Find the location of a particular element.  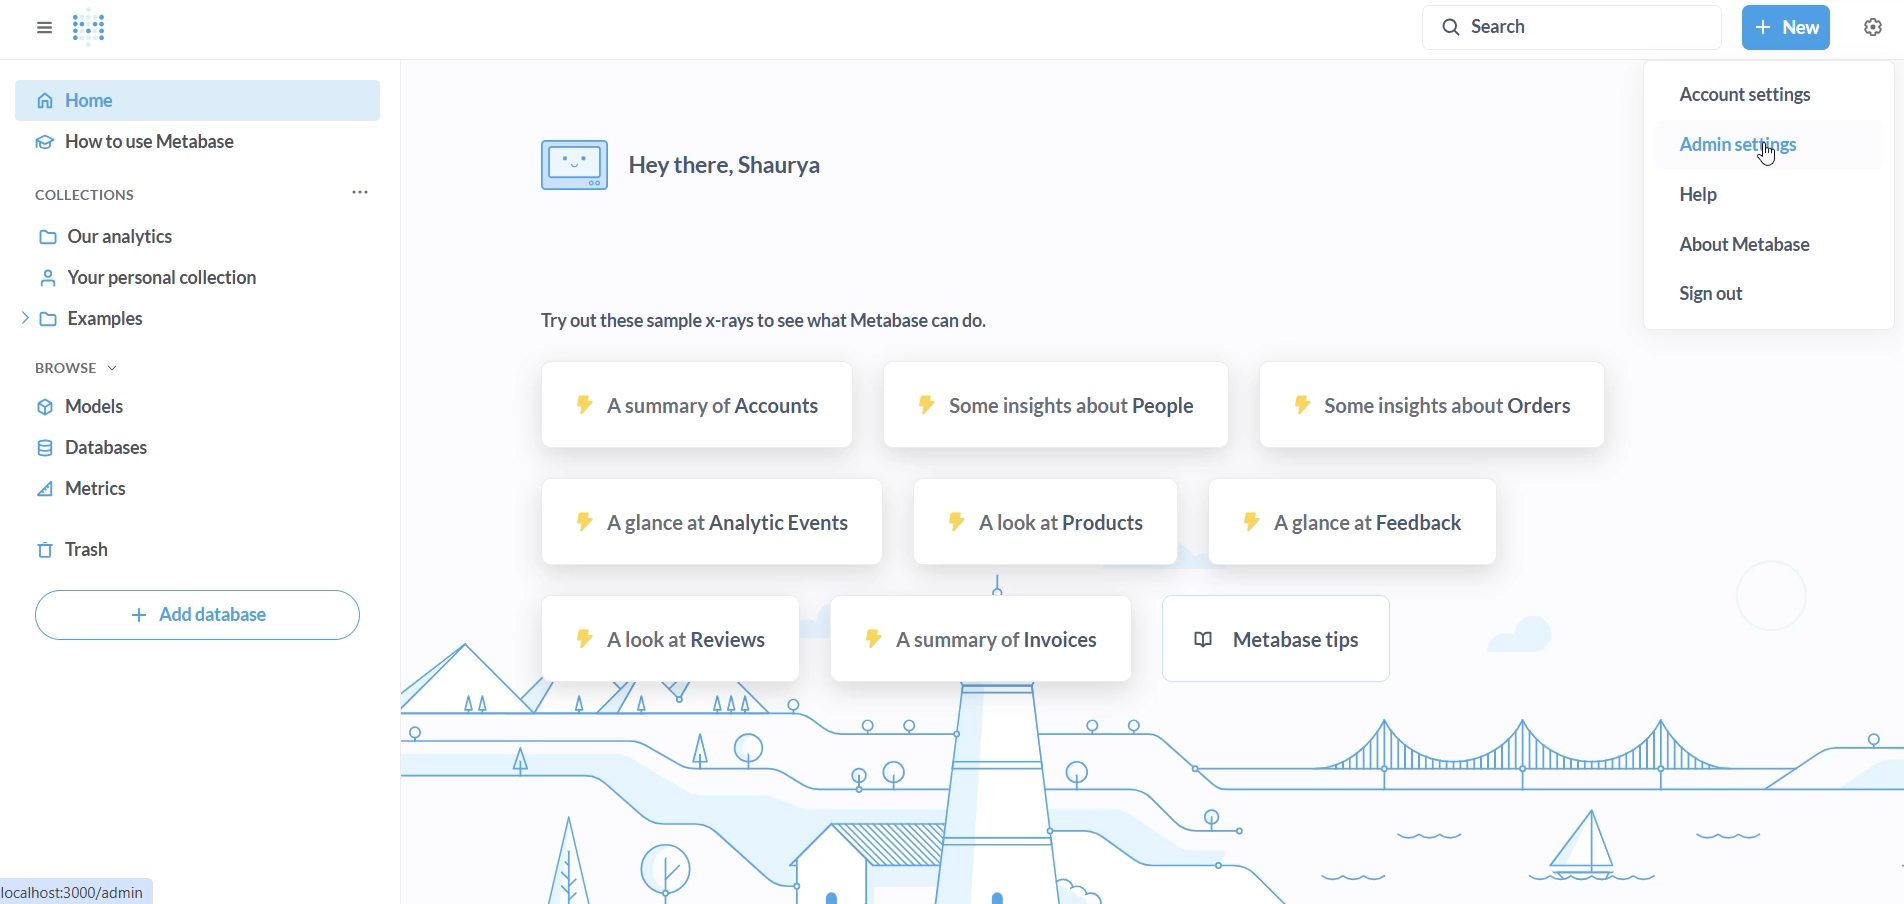

TO Trash is located at coordinates (85, 551).